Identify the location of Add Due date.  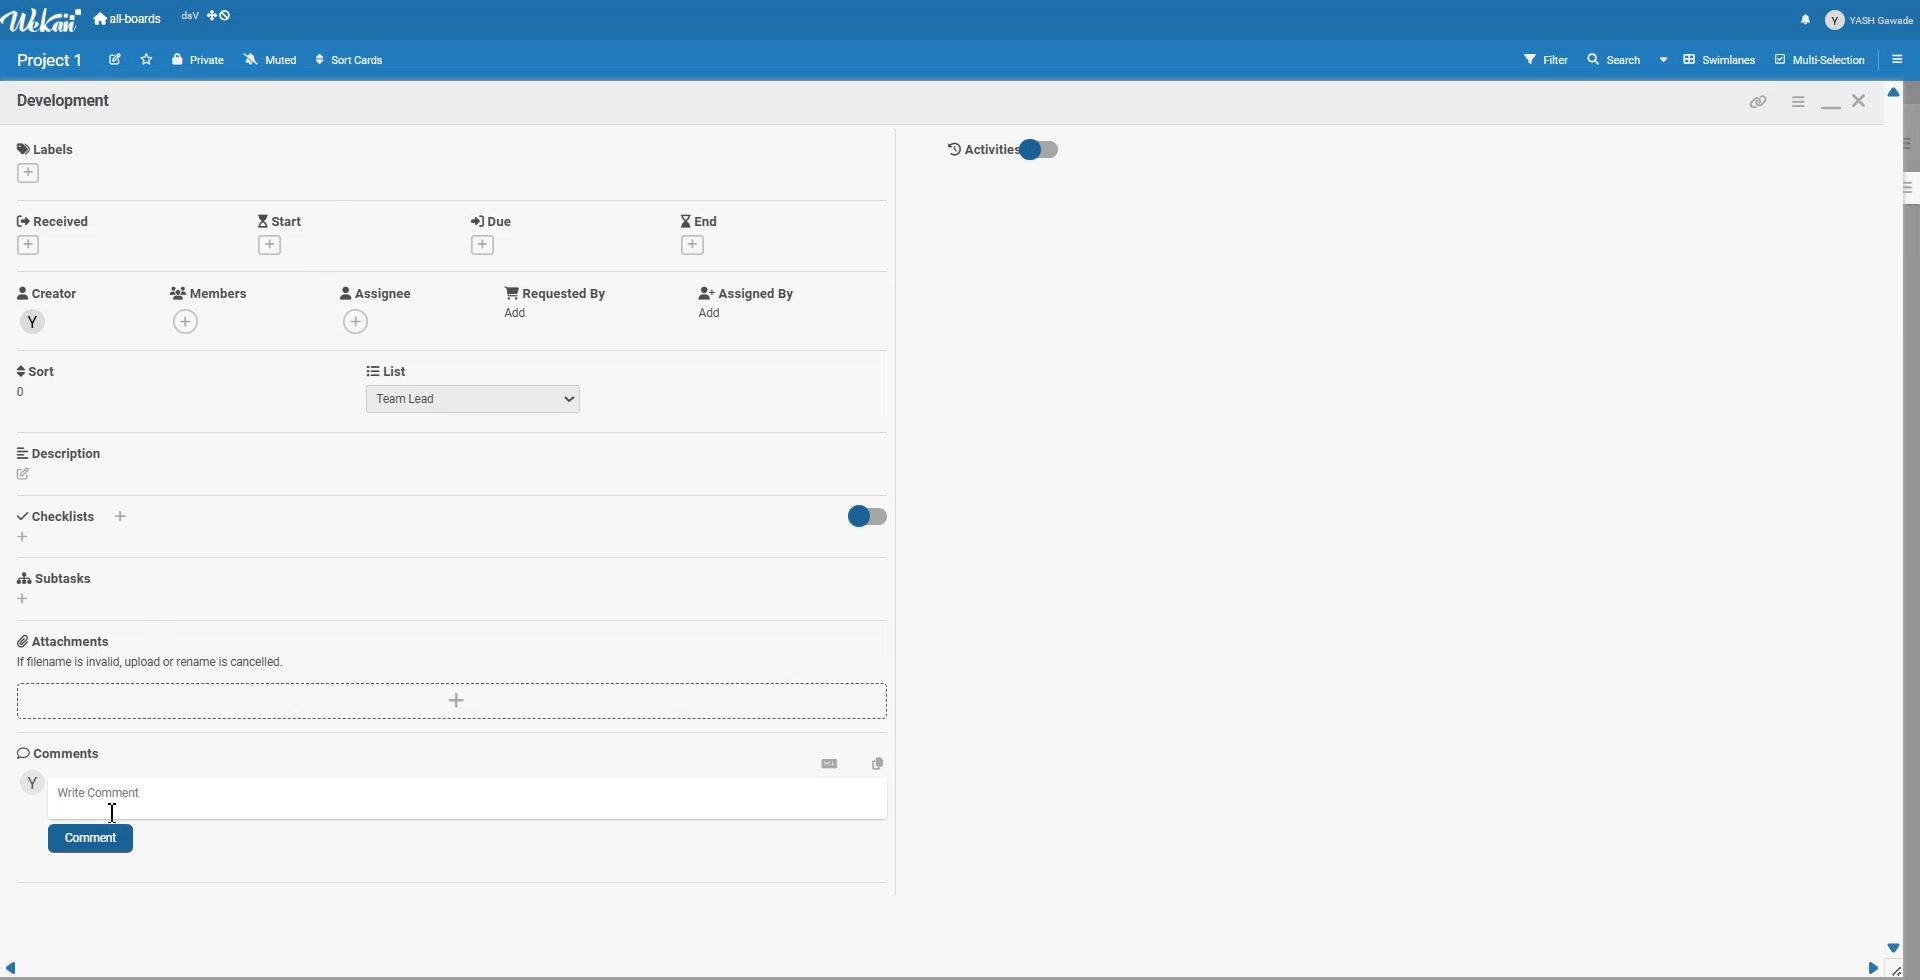
(494, 218).